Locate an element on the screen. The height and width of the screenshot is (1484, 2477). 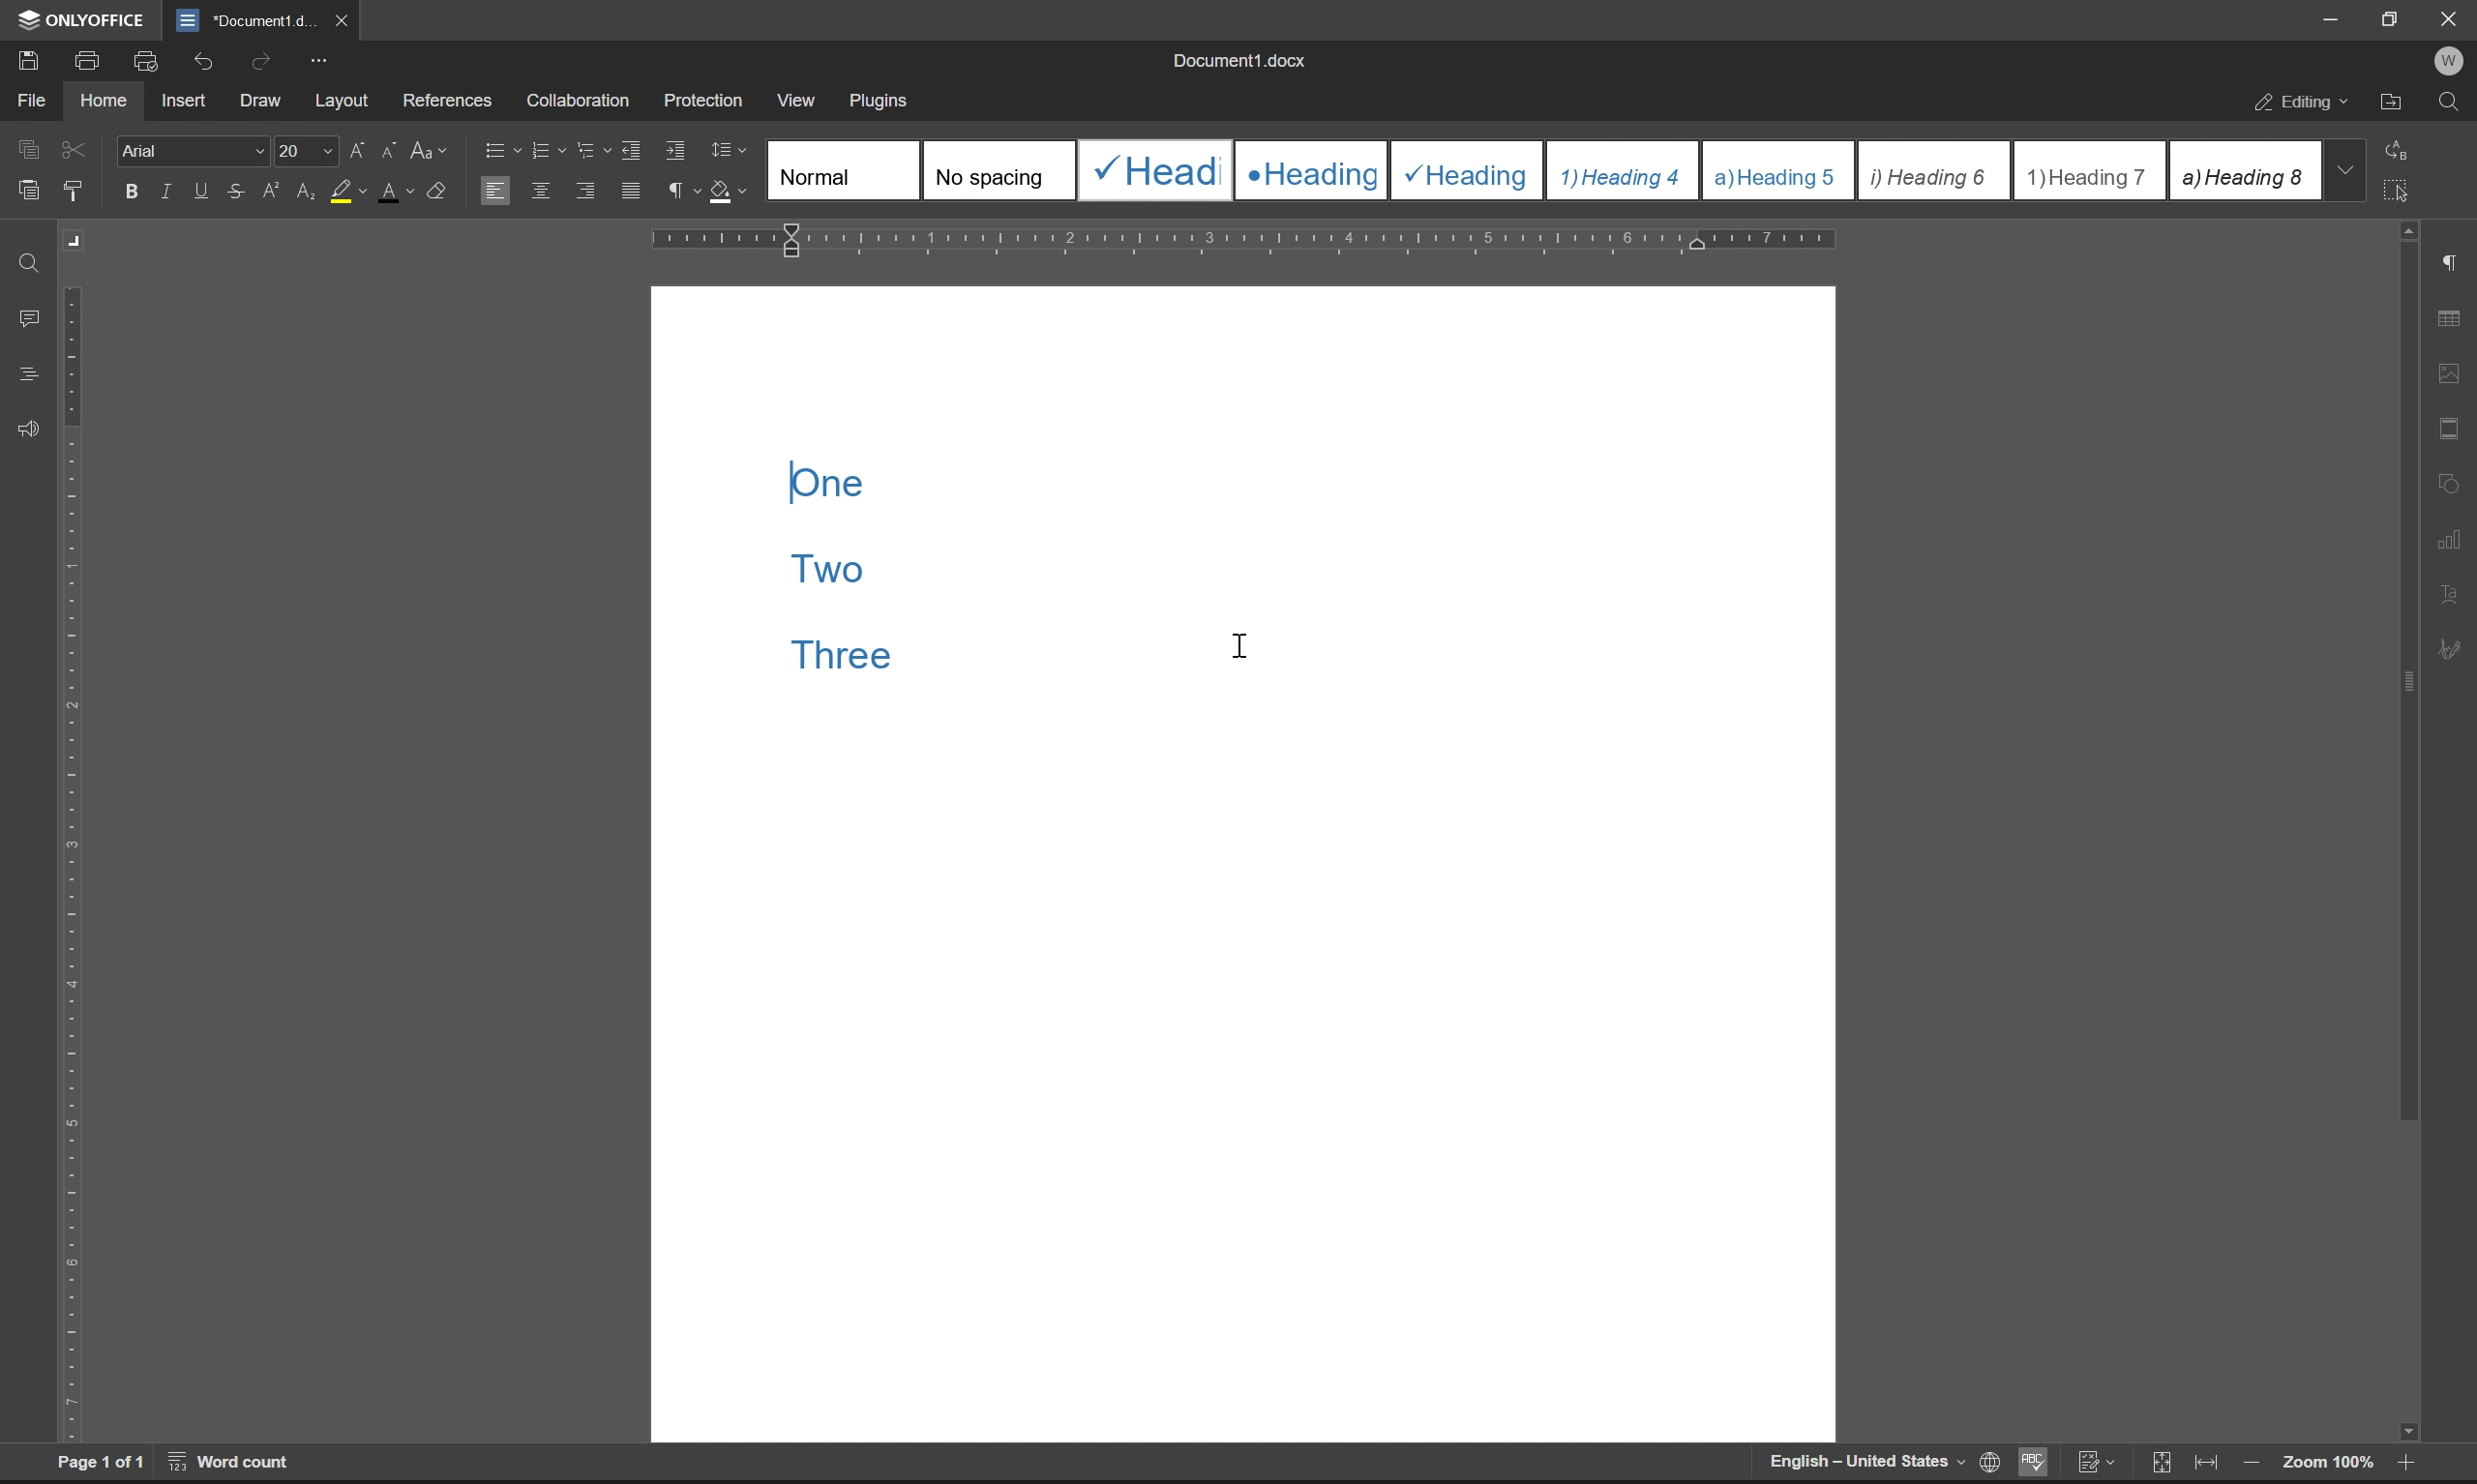
background color is located at coordinates (347, 193).